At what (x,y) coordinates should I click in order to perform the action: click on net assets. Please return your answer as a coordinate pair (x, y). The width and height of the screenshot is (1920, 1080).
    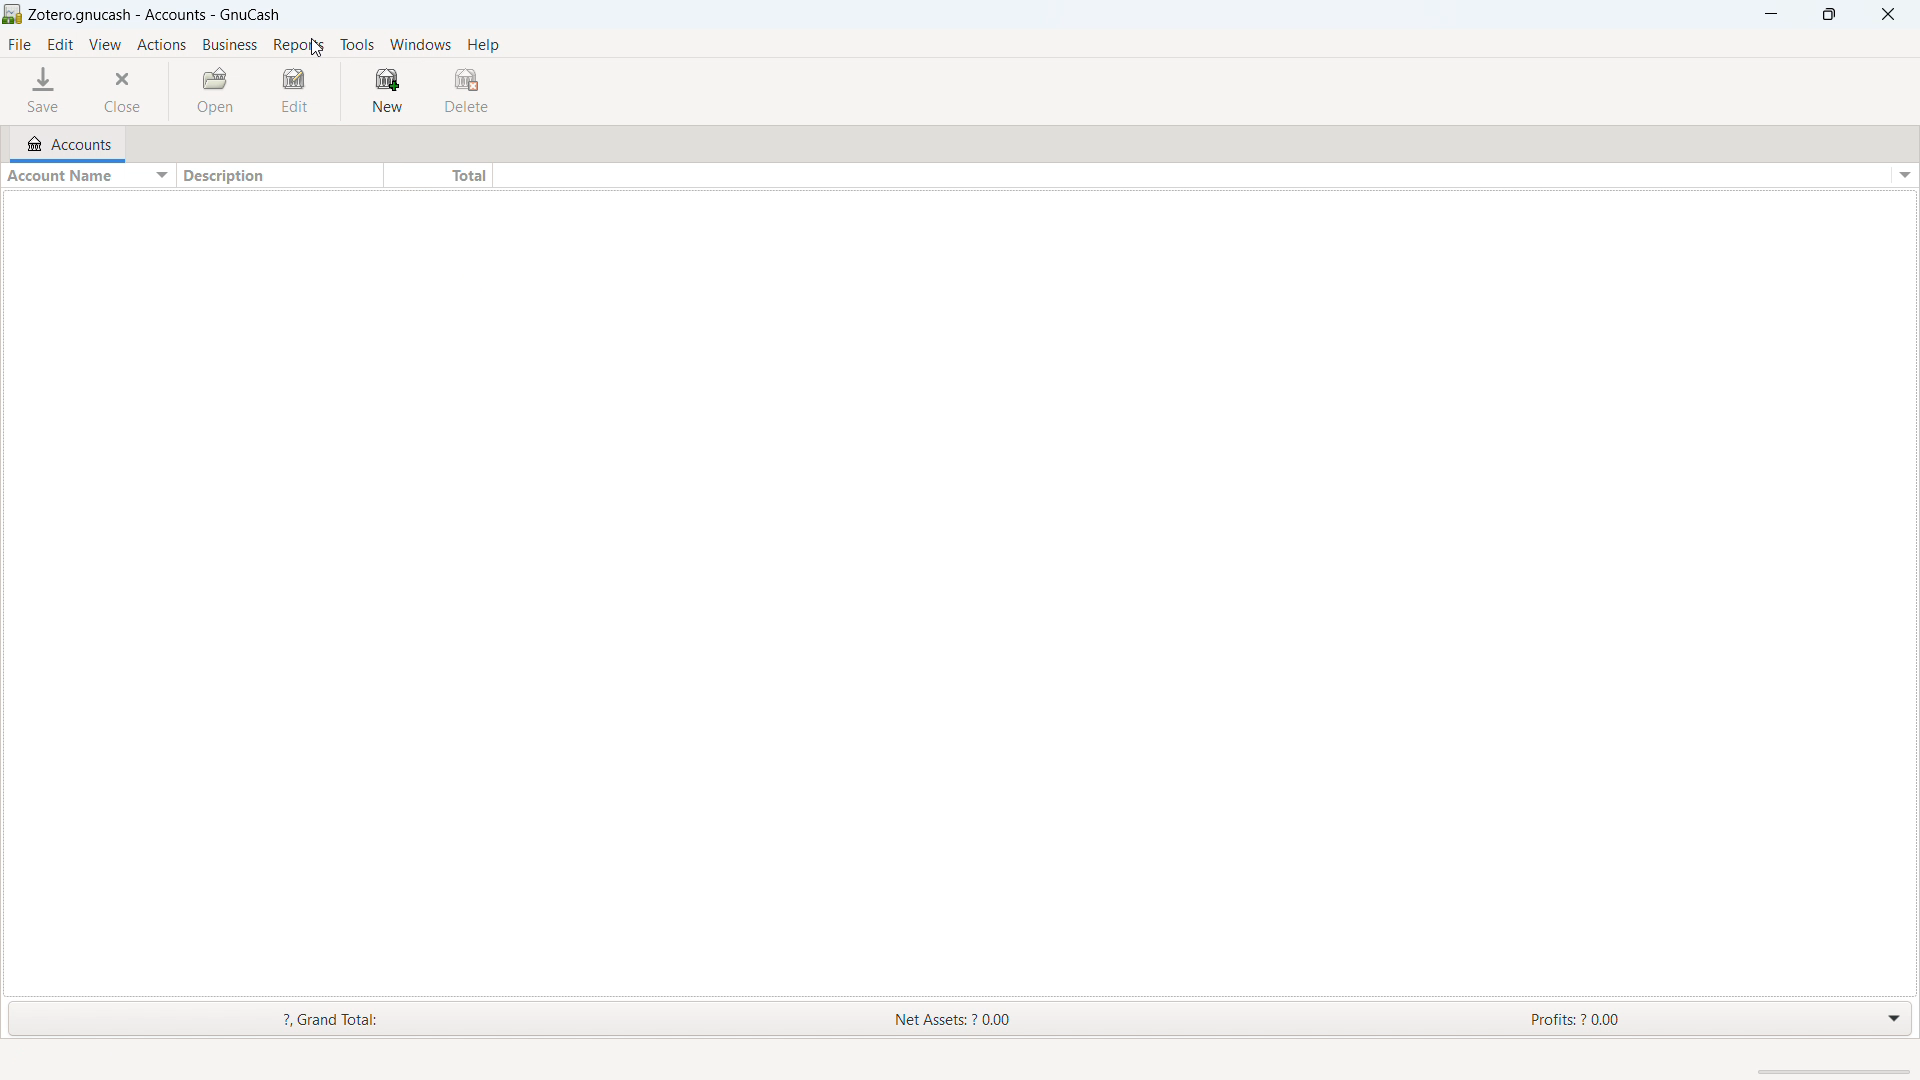
    Looking at the image, I should click on (998, 1019).